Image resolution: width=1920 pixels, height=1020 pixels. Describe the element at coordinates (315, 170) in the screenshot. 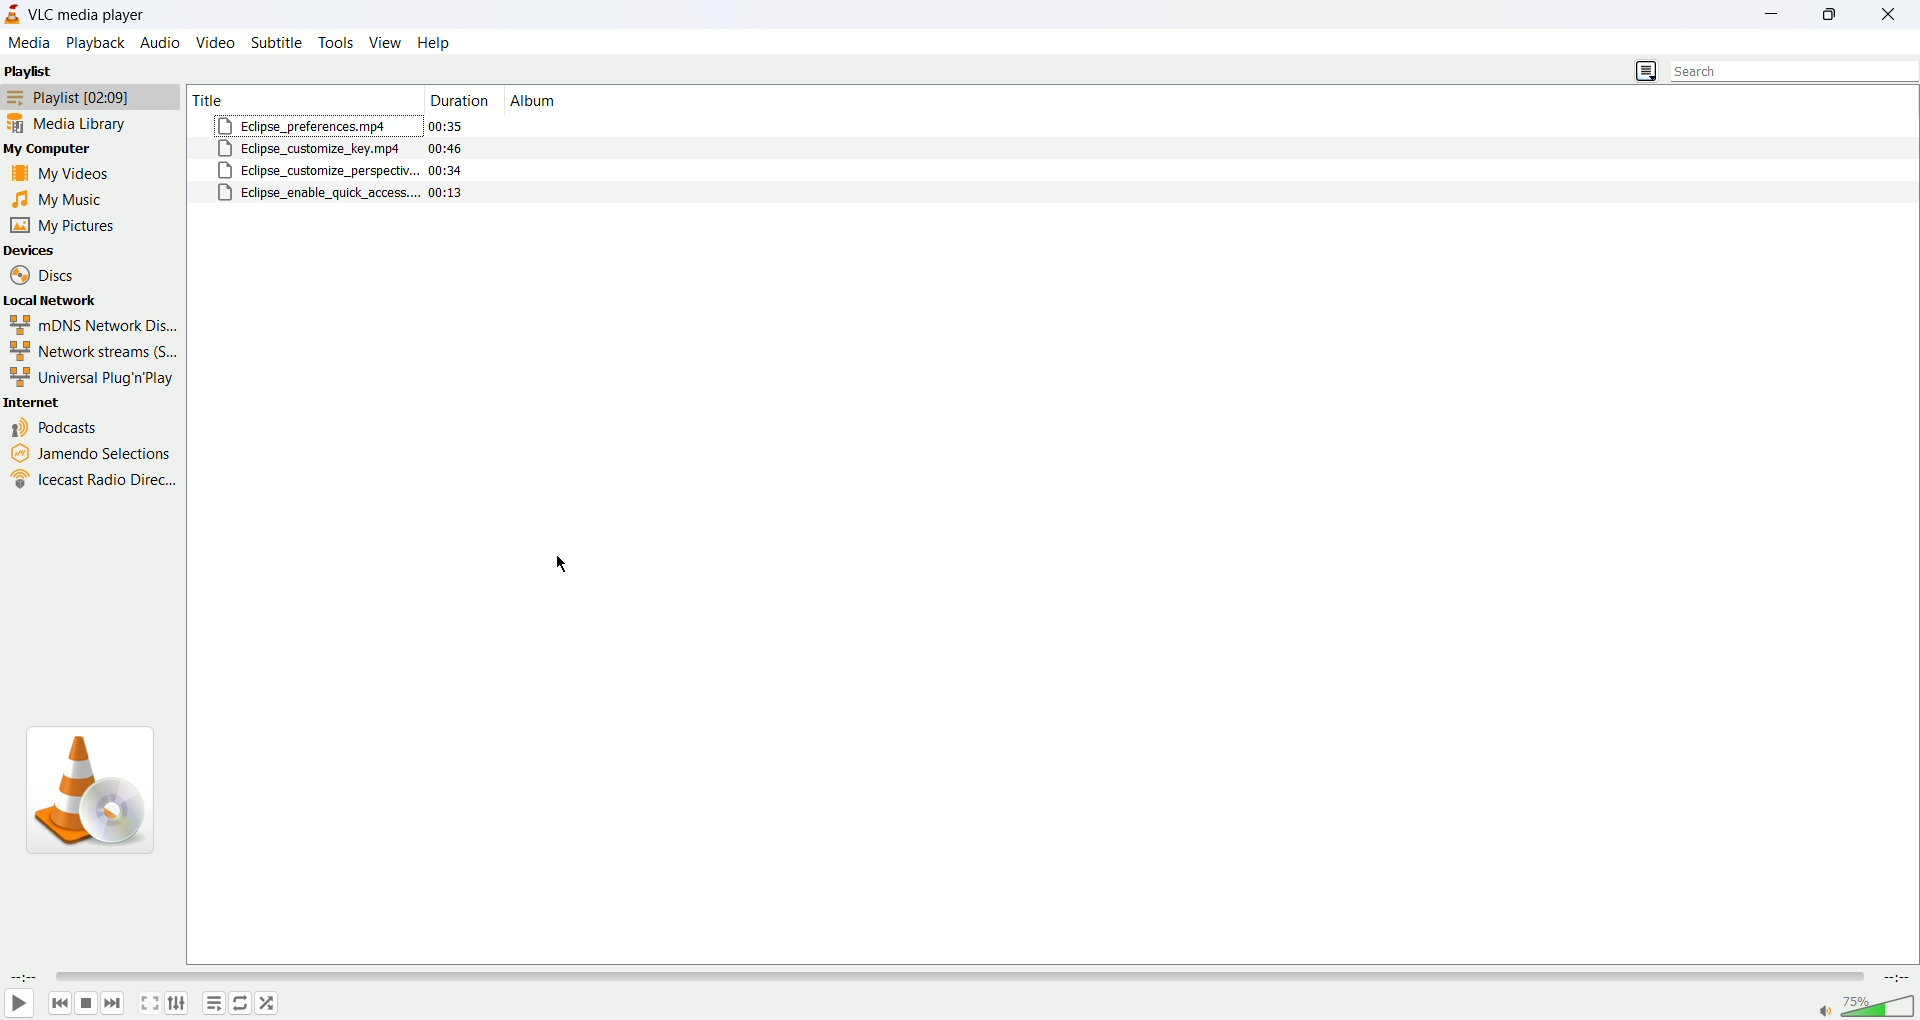

I see `eclipse_customize_perspective` at that location.